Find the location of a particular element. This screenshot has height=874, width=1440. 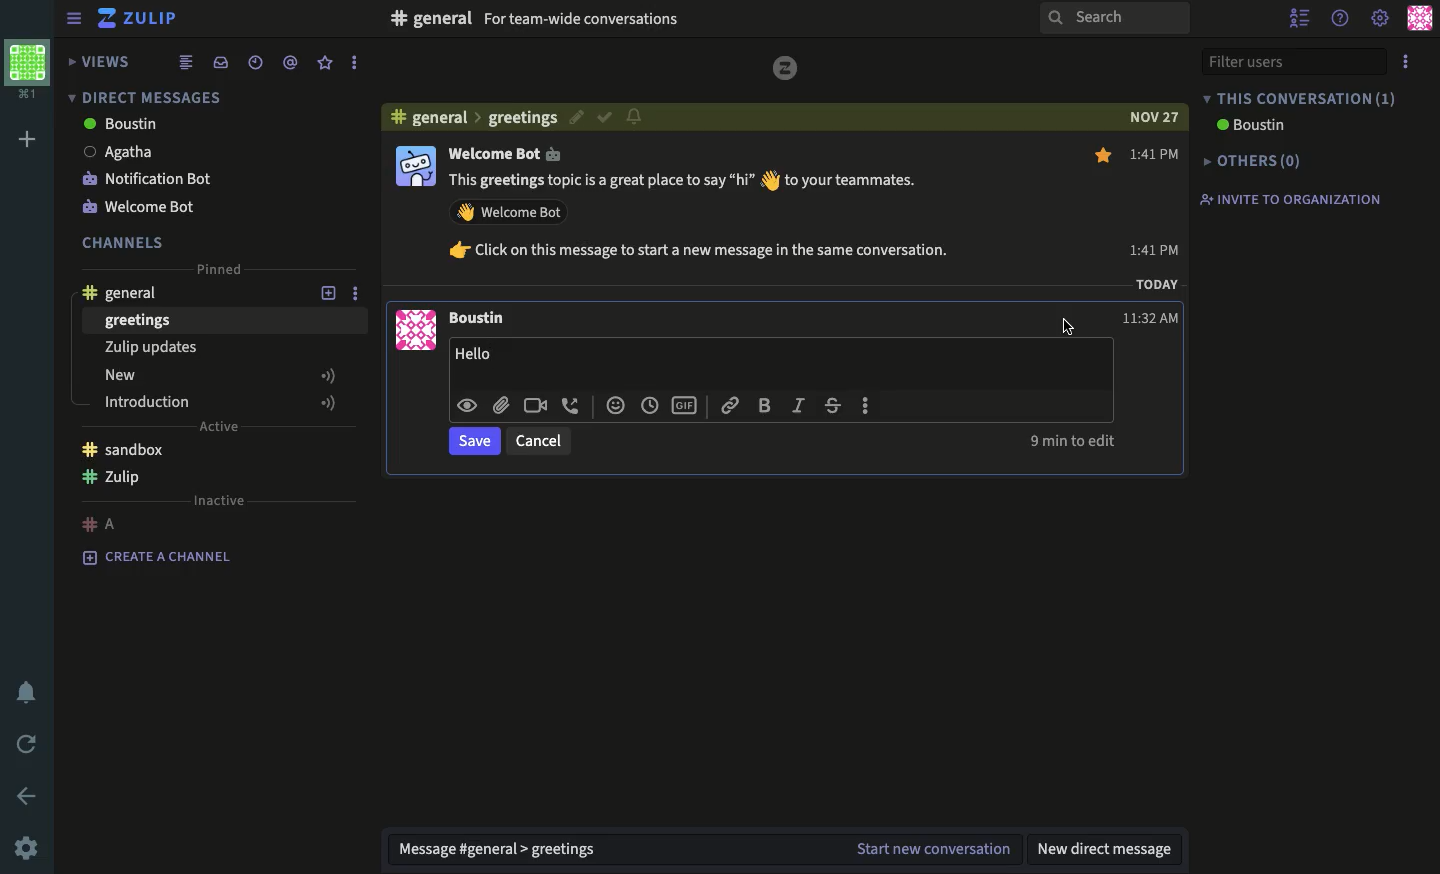

video call is located at coordinates (535, 405).